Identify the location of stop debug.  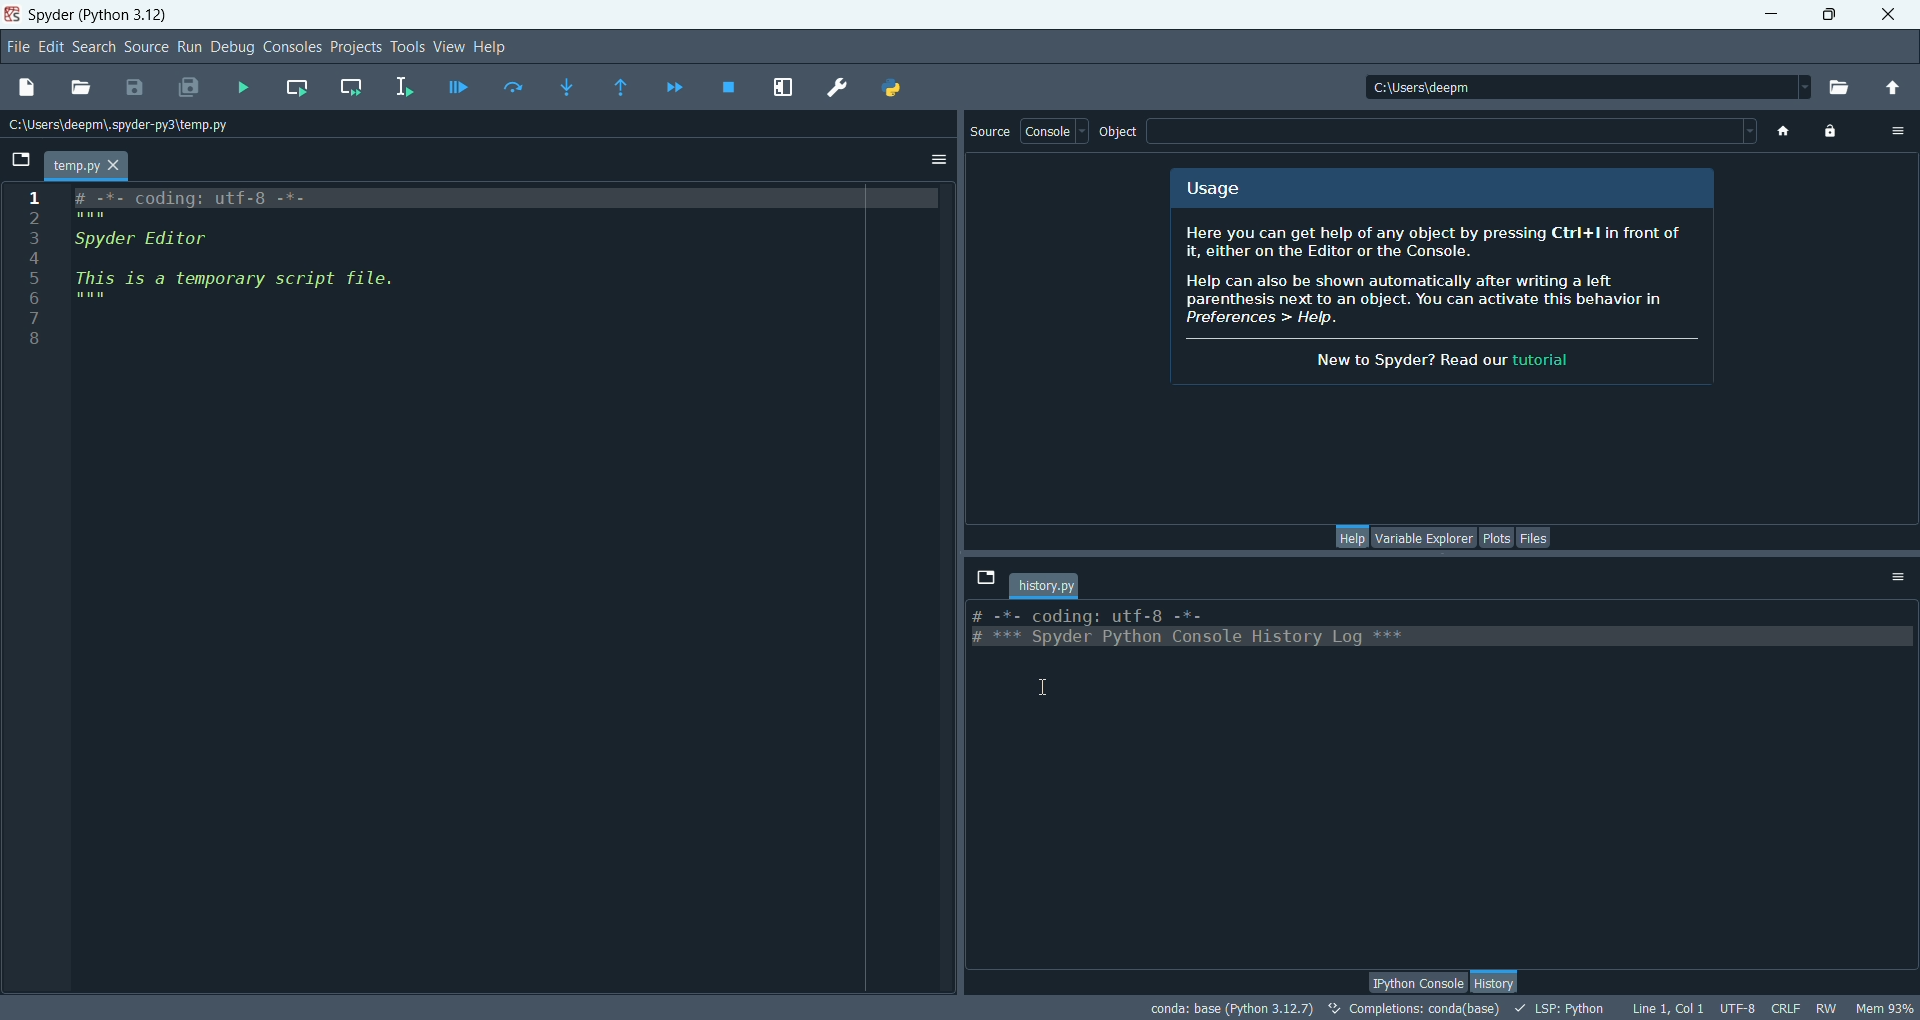
(730, 89).